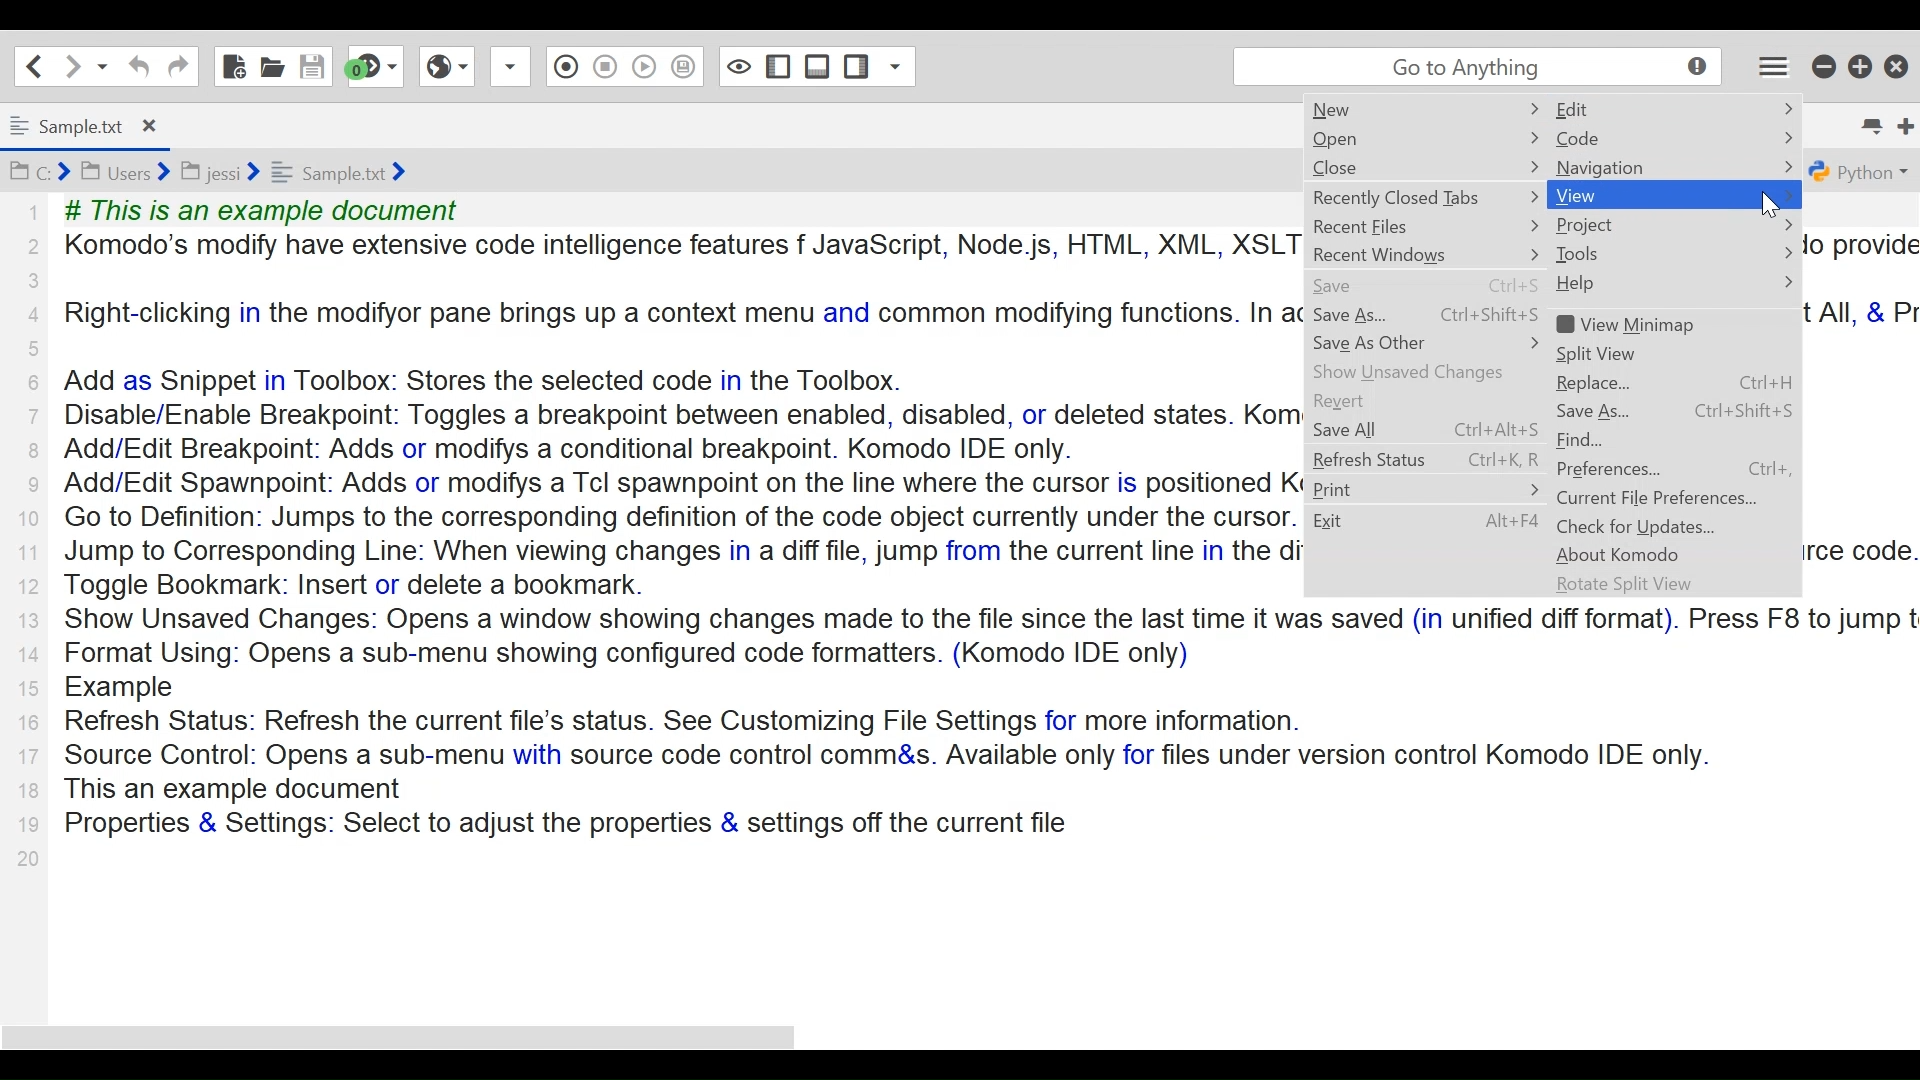 The height and width of the screenshot is (1080, 1920). What do you see at coordinates (34, 65) in the screenshot?
I see `Go back one location` at bounding box center [34, 65].